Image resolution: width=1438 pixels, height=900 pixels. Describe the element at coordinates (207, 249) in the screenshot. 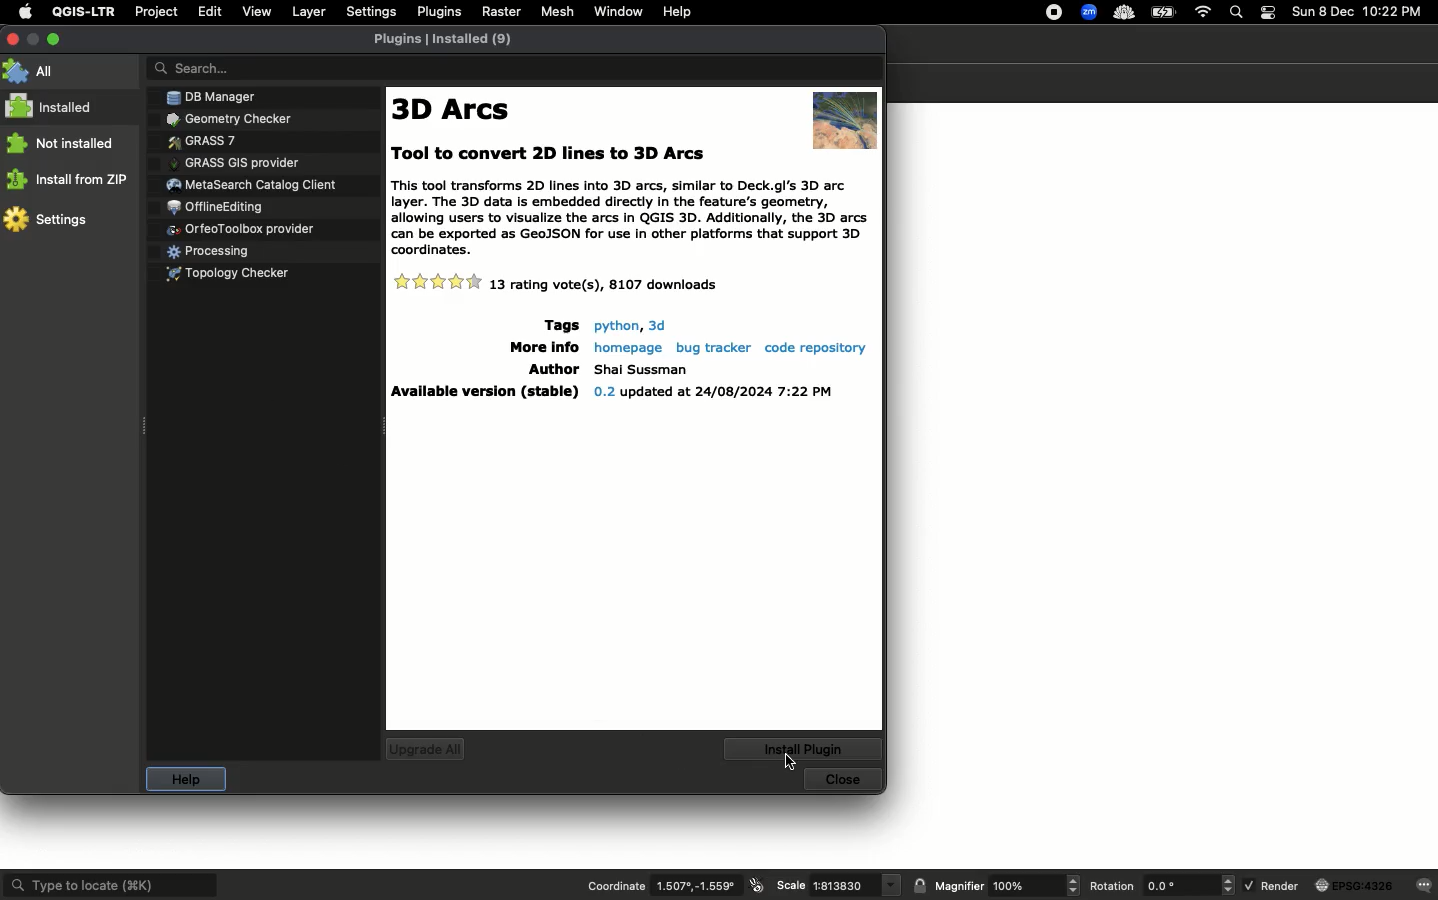

I see `Plugins` at that location.